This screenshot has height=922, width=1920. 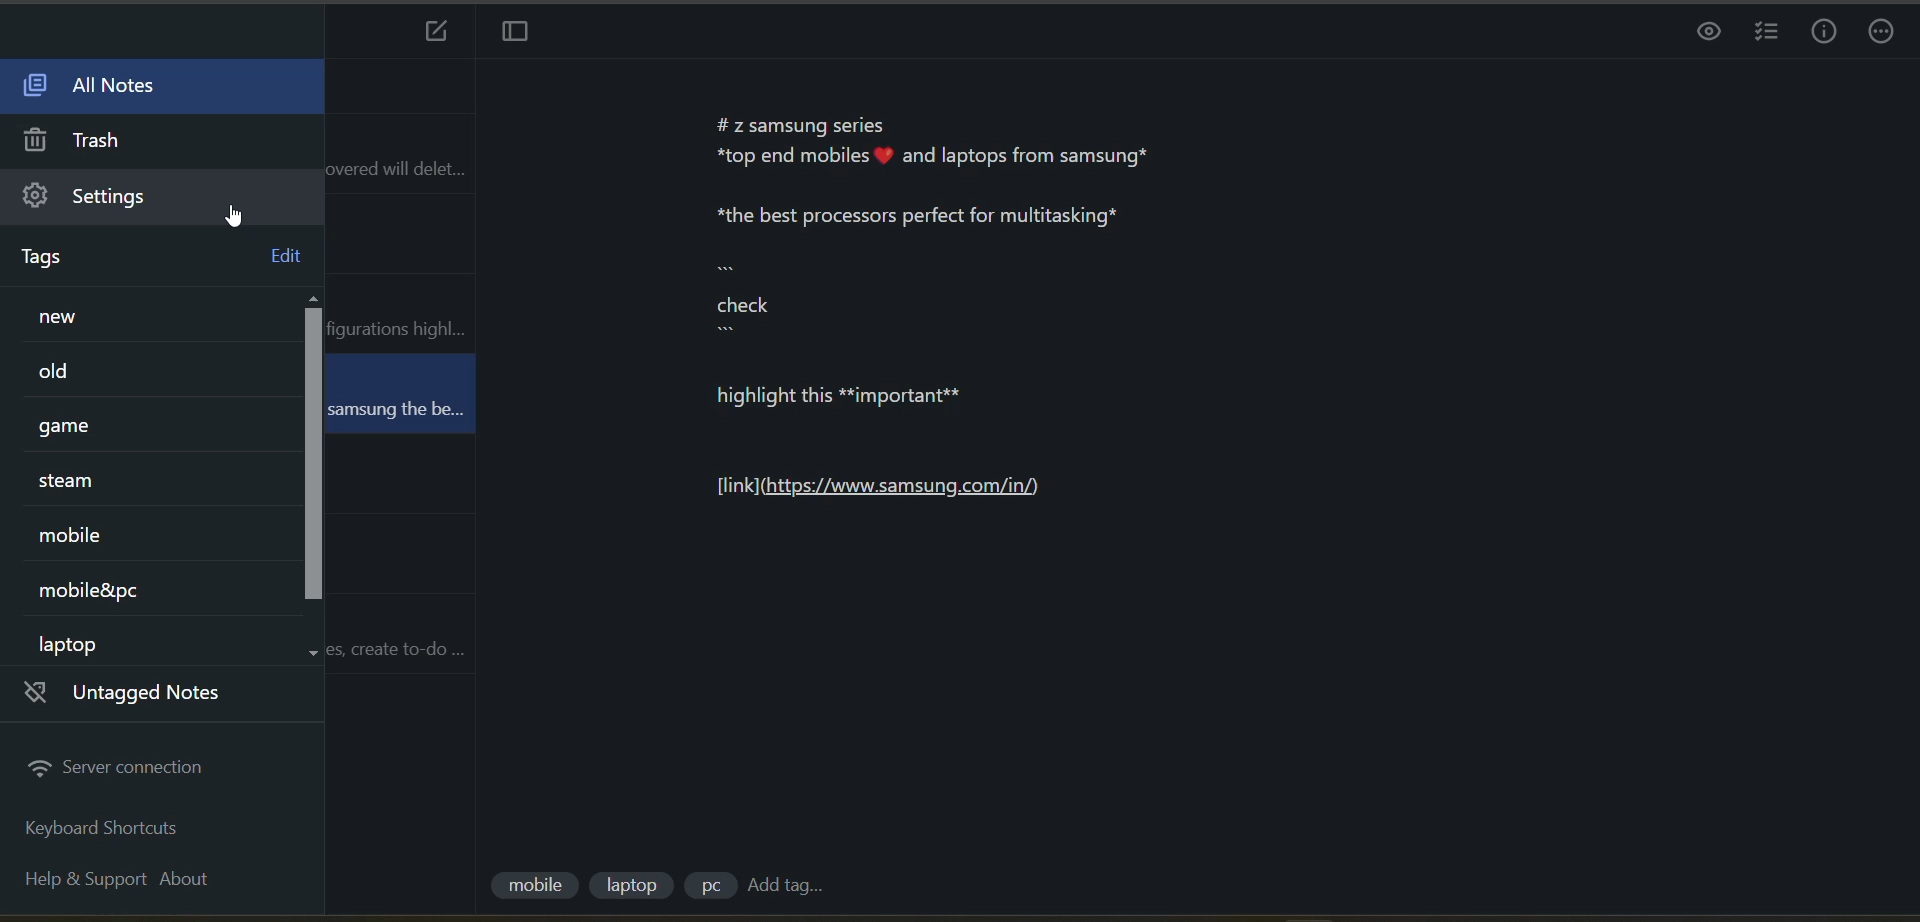 What do you see at coordinates (517, 32) in the screenshot?
I see `toggle focus mode` at bounding box center [517, 32].